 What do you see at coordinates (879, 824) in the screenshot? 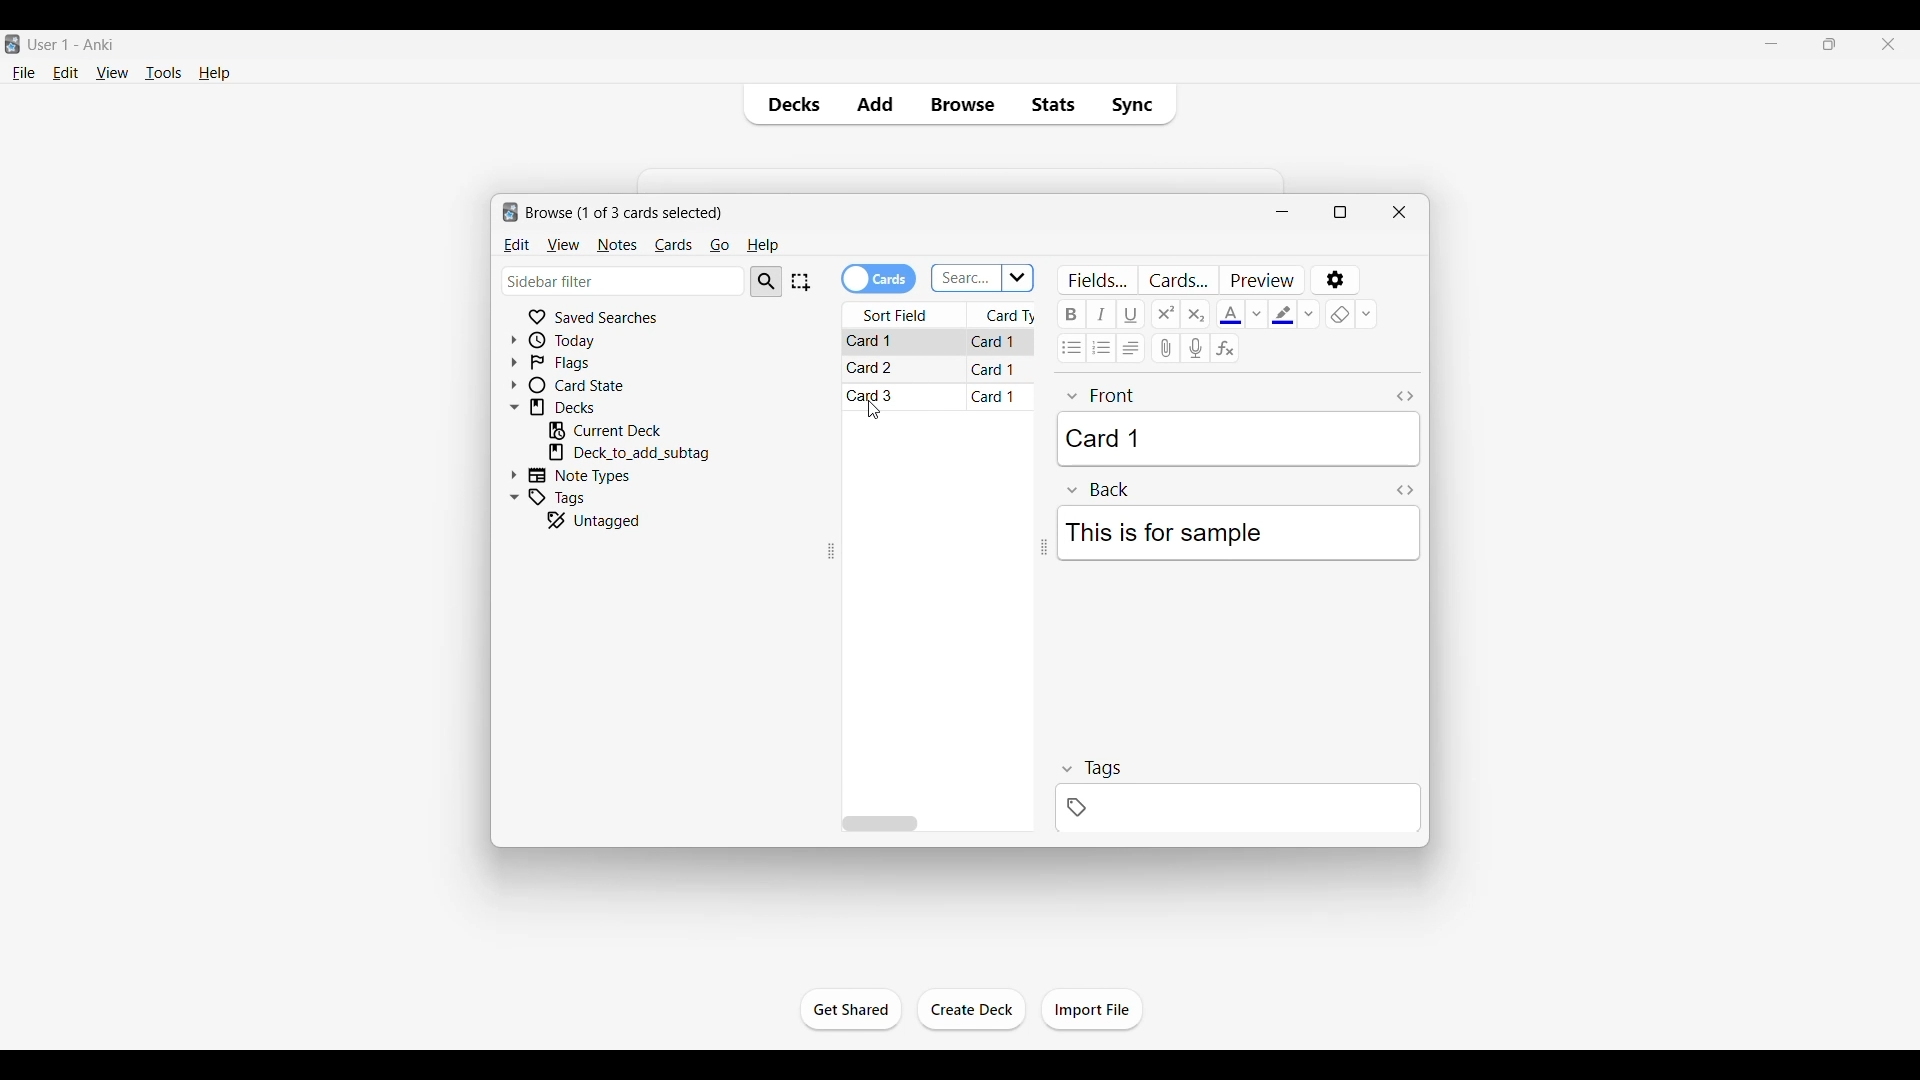
I see `Horizontal slide bar` at bounding box center [879, 824].